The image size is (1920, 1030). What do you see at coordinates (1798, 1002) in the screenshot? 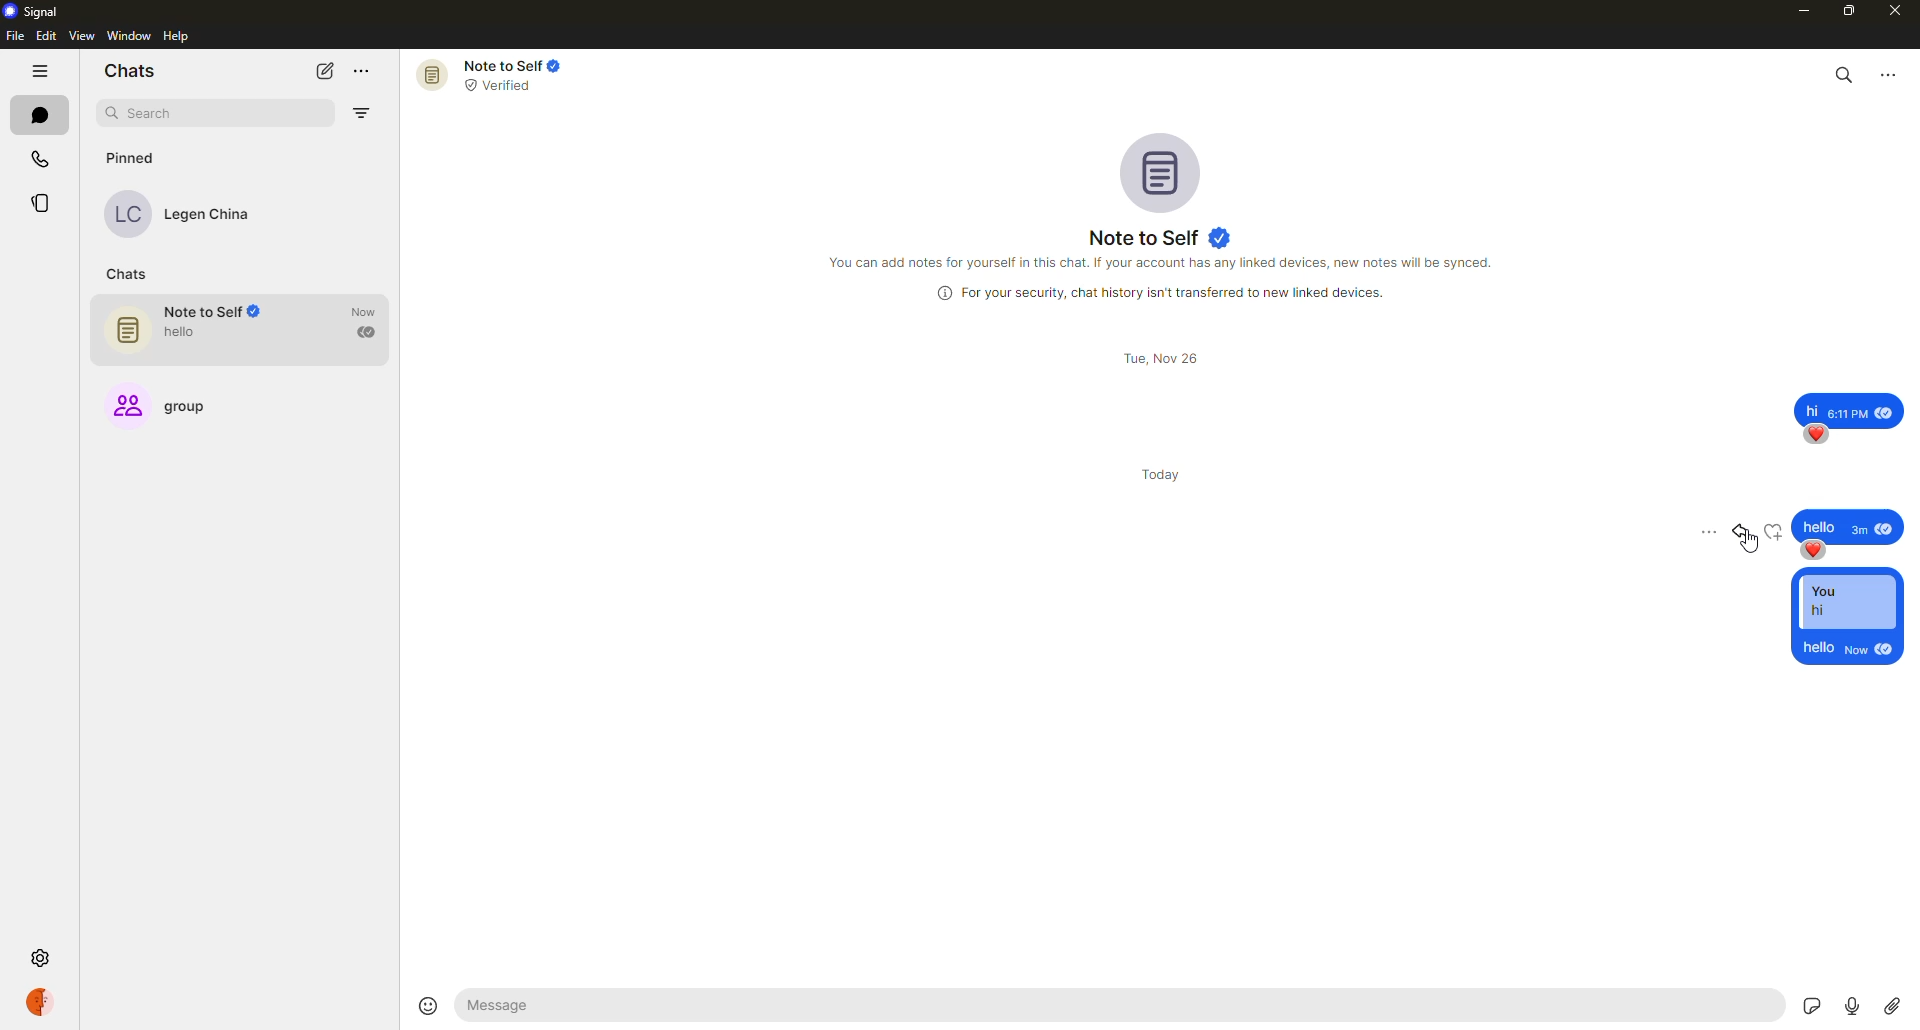
I see `stickers` at bounding box center [1798, 1002].